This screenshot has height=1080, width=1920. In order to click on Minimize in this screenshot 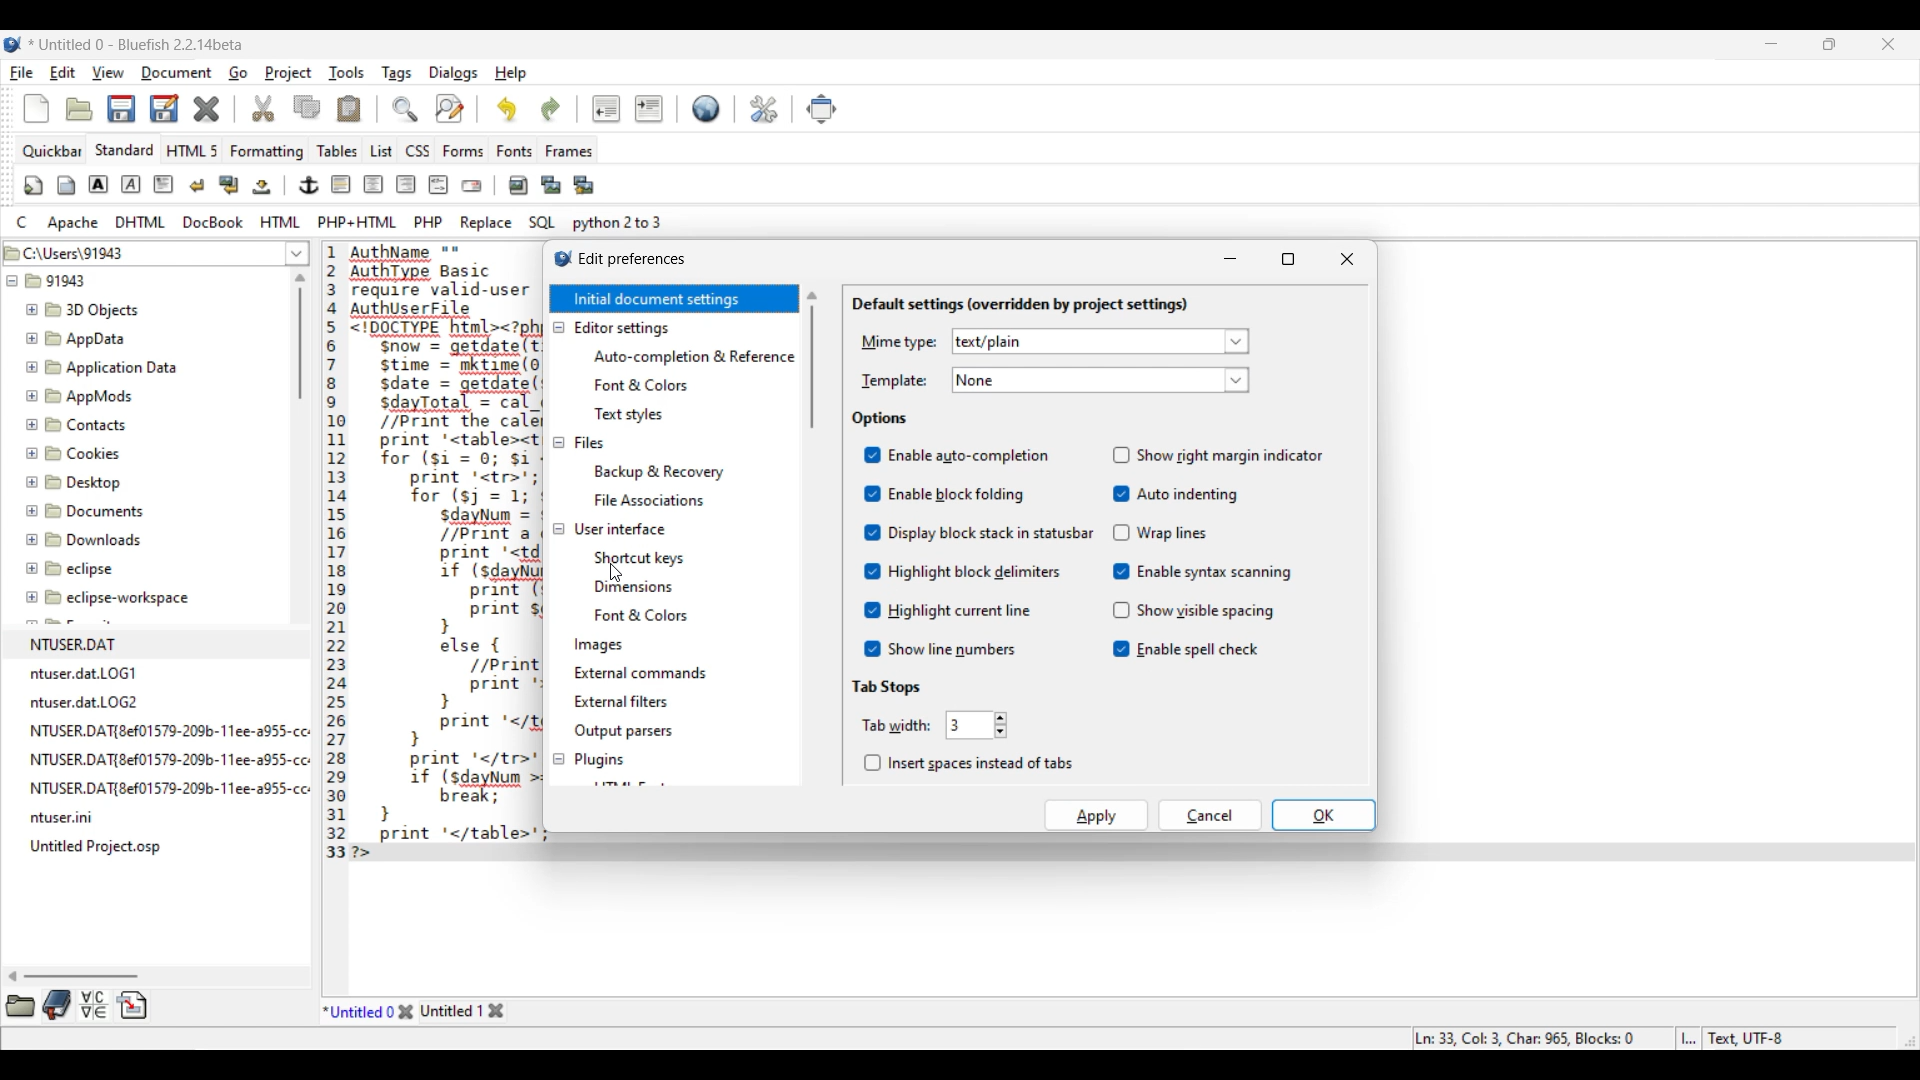, I will do `click(1772, 44)`.